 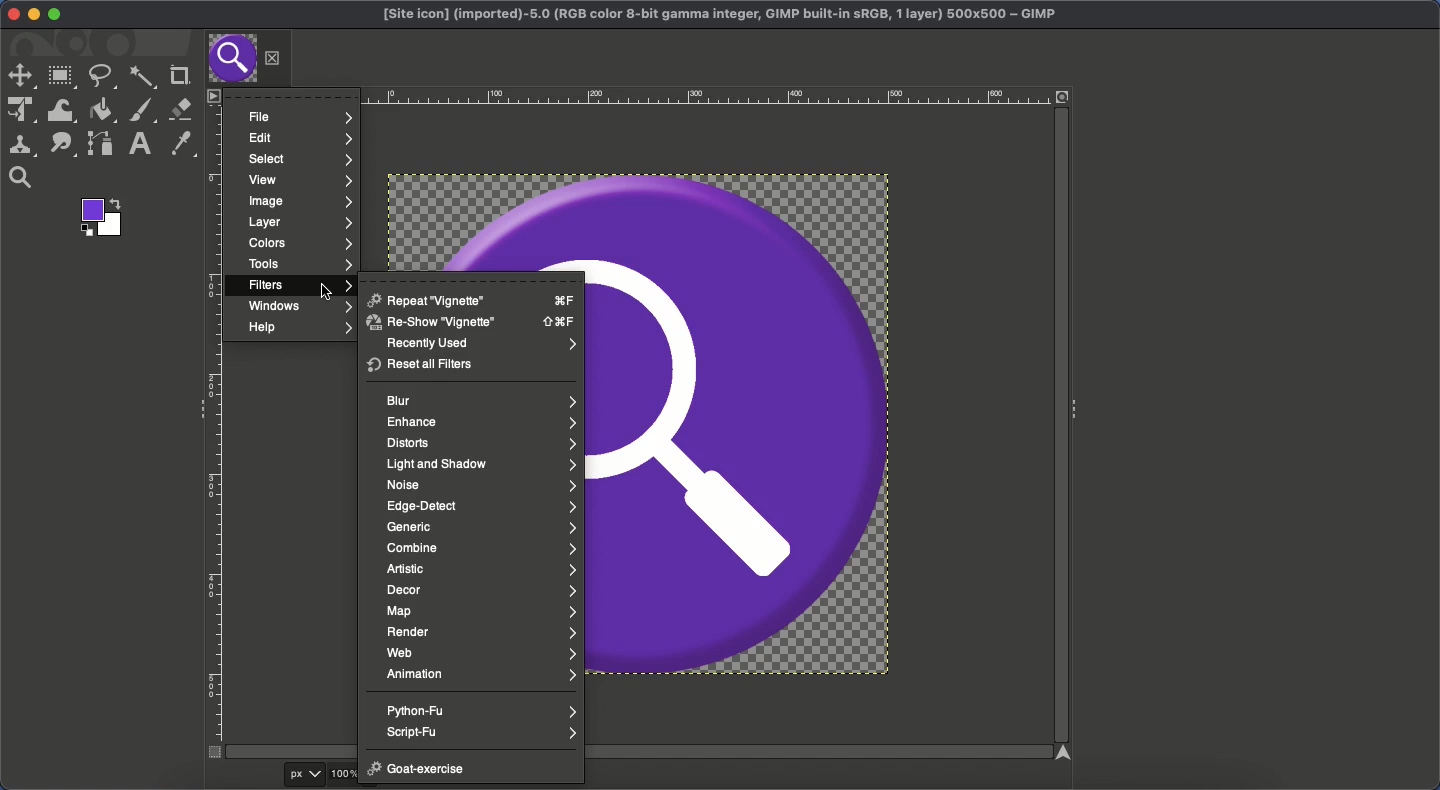 I want to click on Recently used, so click(x=479, y=345).